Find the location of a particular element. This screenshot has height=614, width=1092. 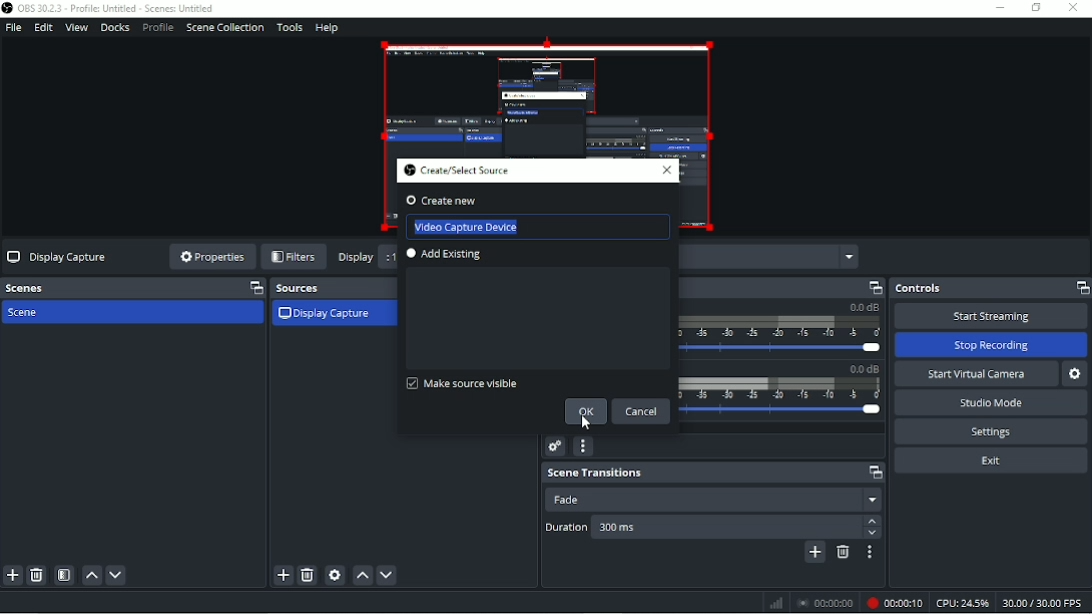

Restore down is located at coordinates (1033, 8).